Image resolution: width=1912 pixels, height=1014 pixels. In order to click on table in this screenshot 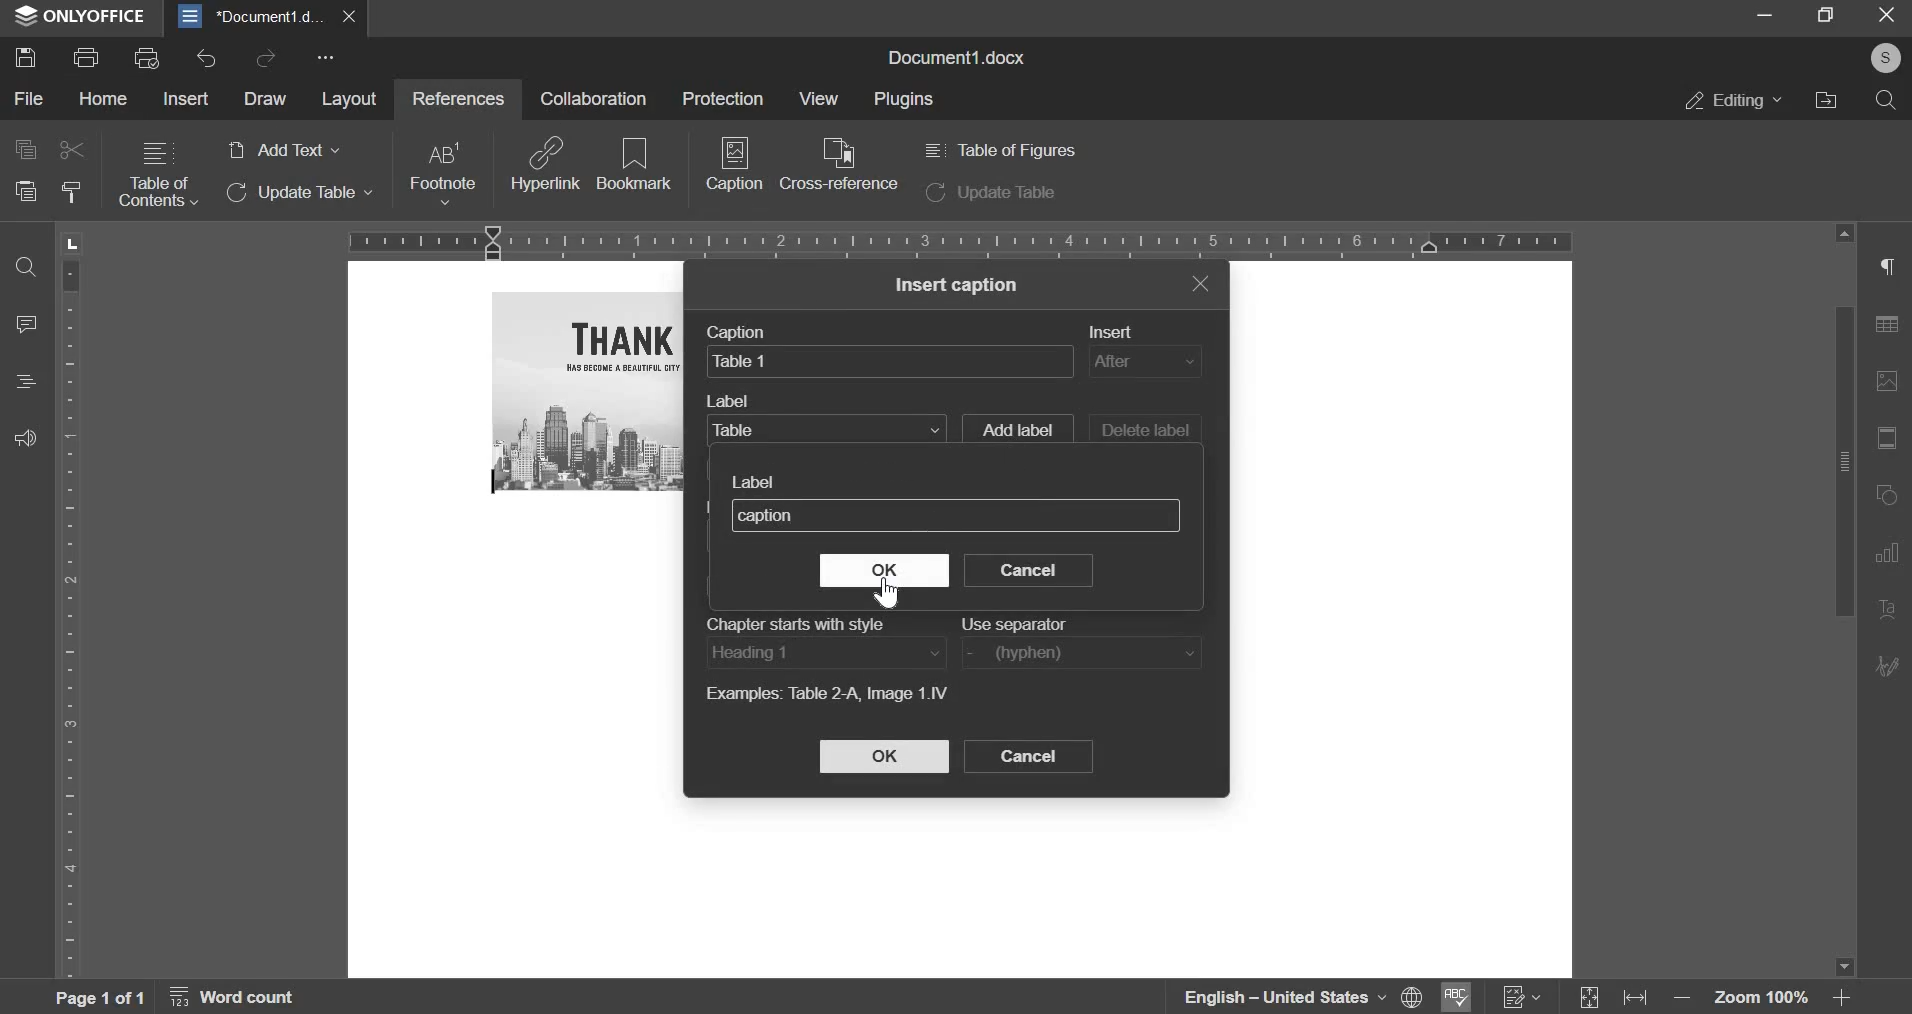, I will do `click(1893, 329)`.